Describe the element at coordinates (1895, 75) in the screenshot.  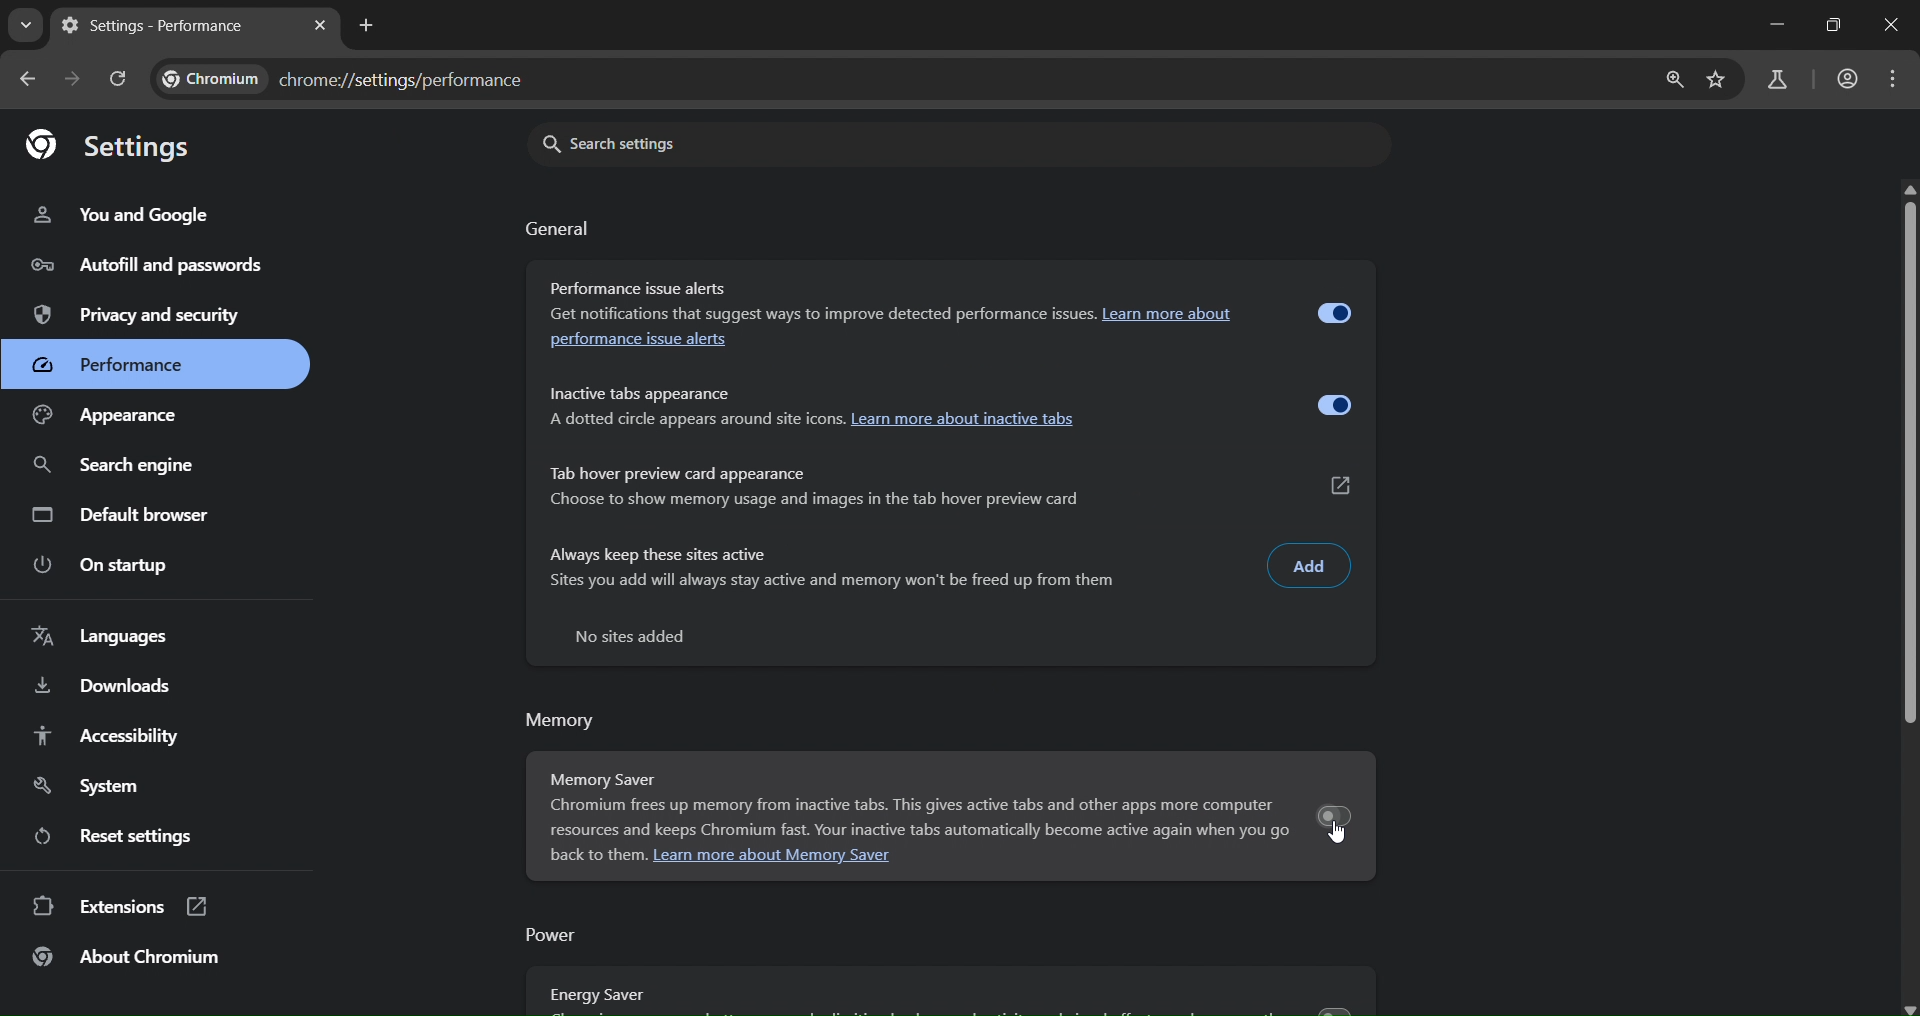
I see `menu` at that location.